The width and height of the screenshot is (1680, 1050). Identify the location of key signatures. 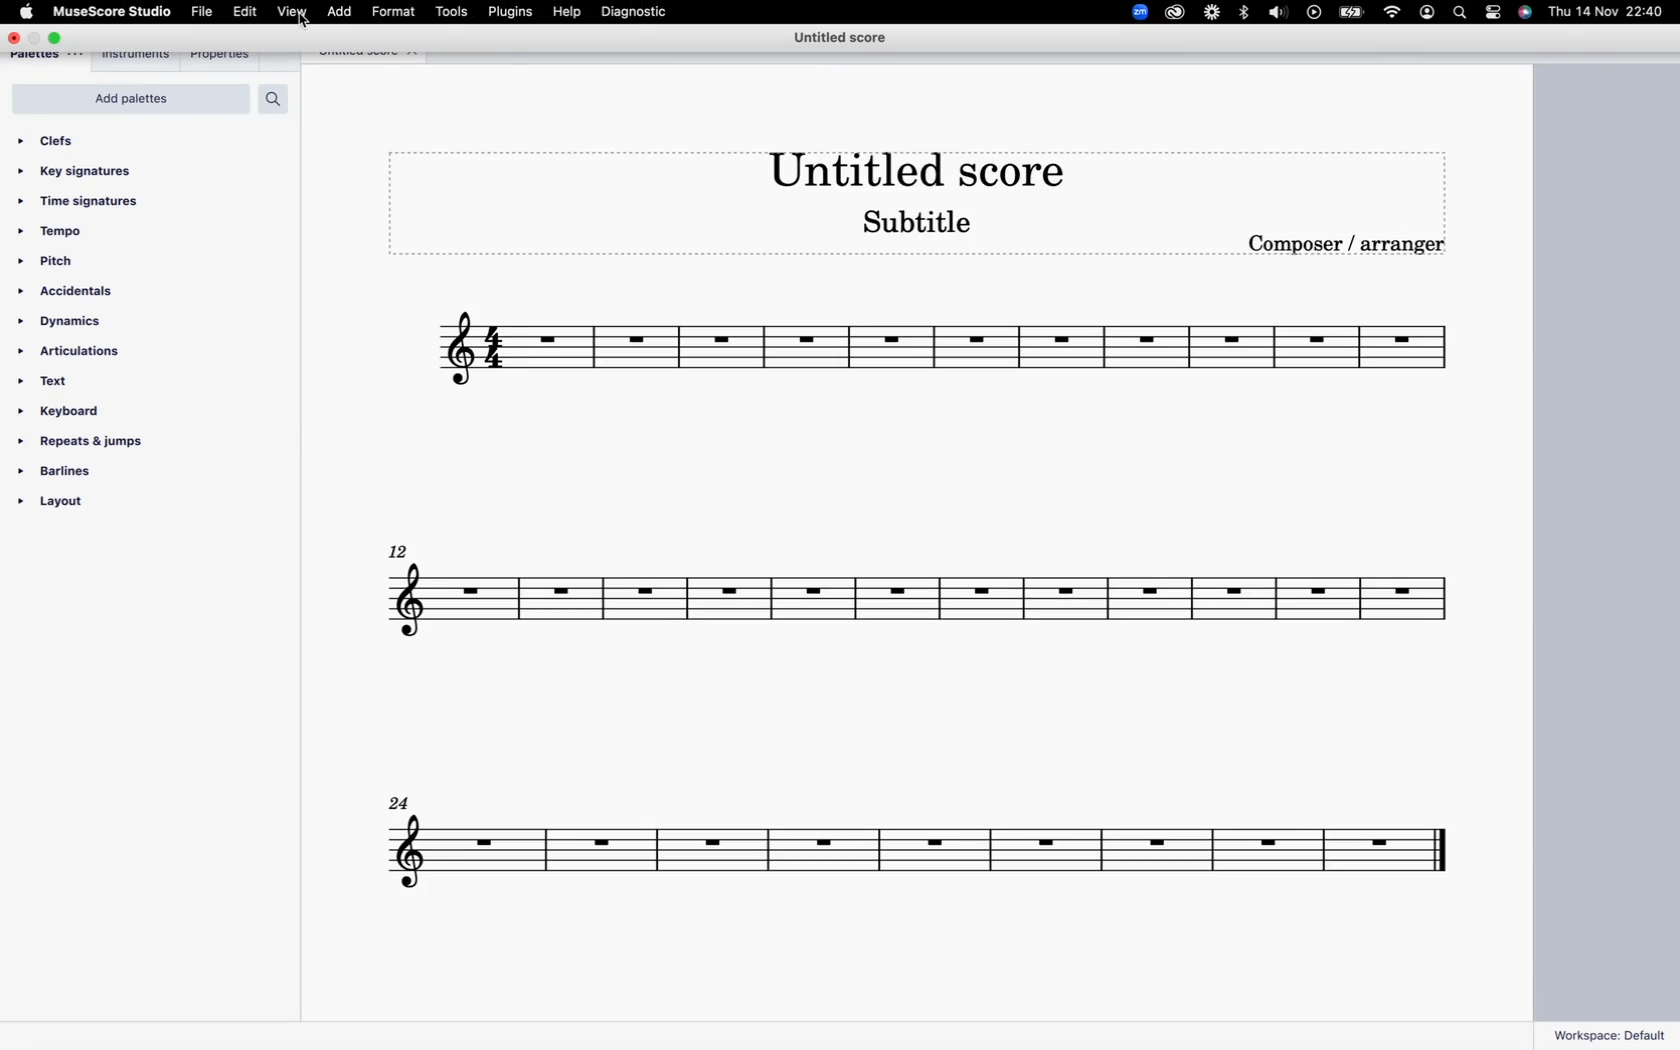
(85, 172).